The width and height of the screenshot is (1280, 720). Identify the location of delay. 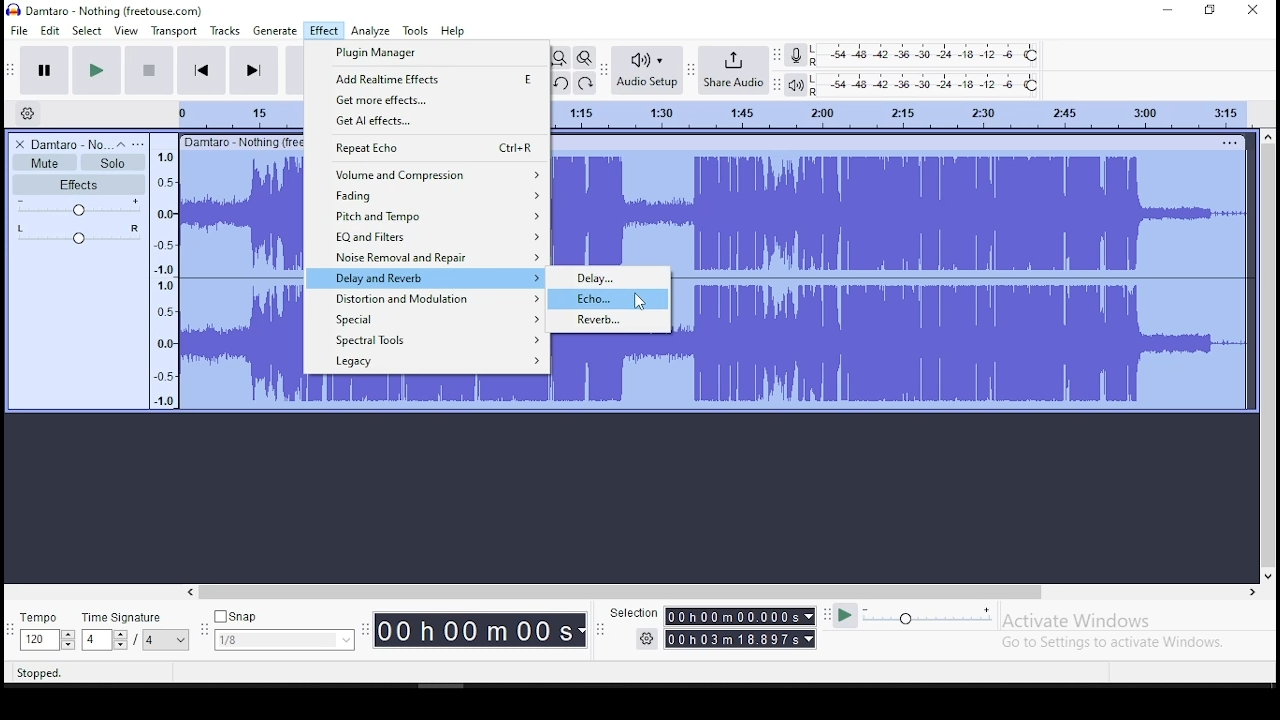
(609, 277).